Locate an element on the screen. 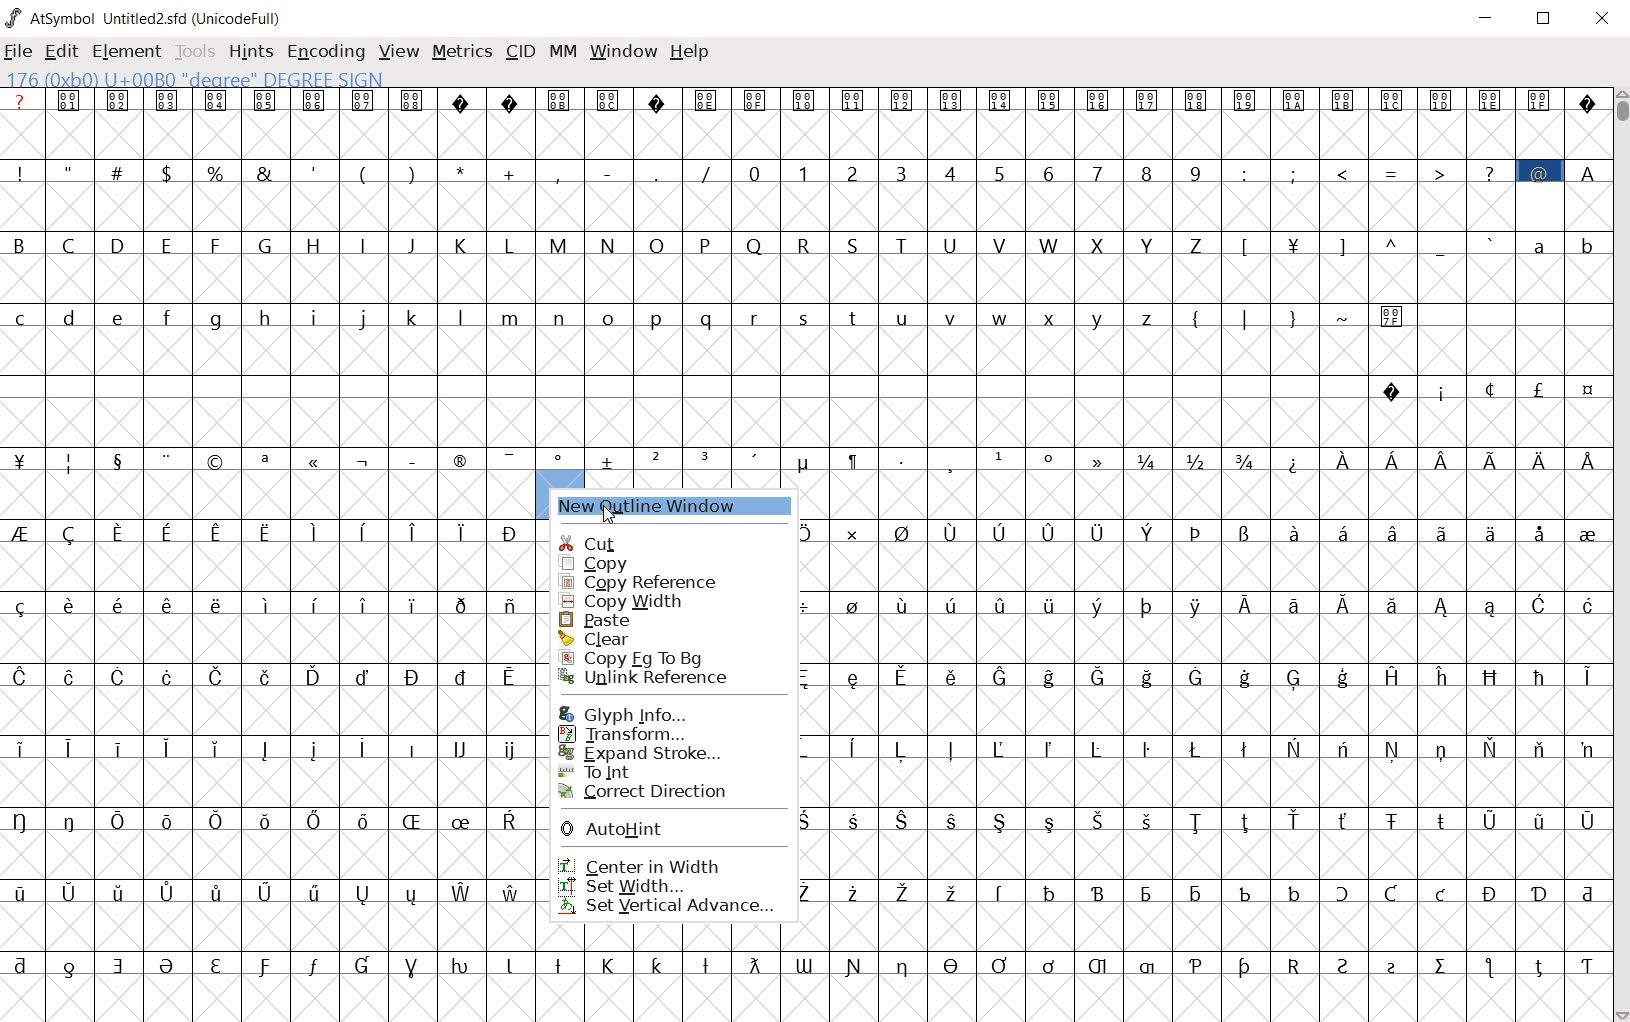 The image size is (1630, 1022). unsupported charters is located at coordinates (1588, 99).